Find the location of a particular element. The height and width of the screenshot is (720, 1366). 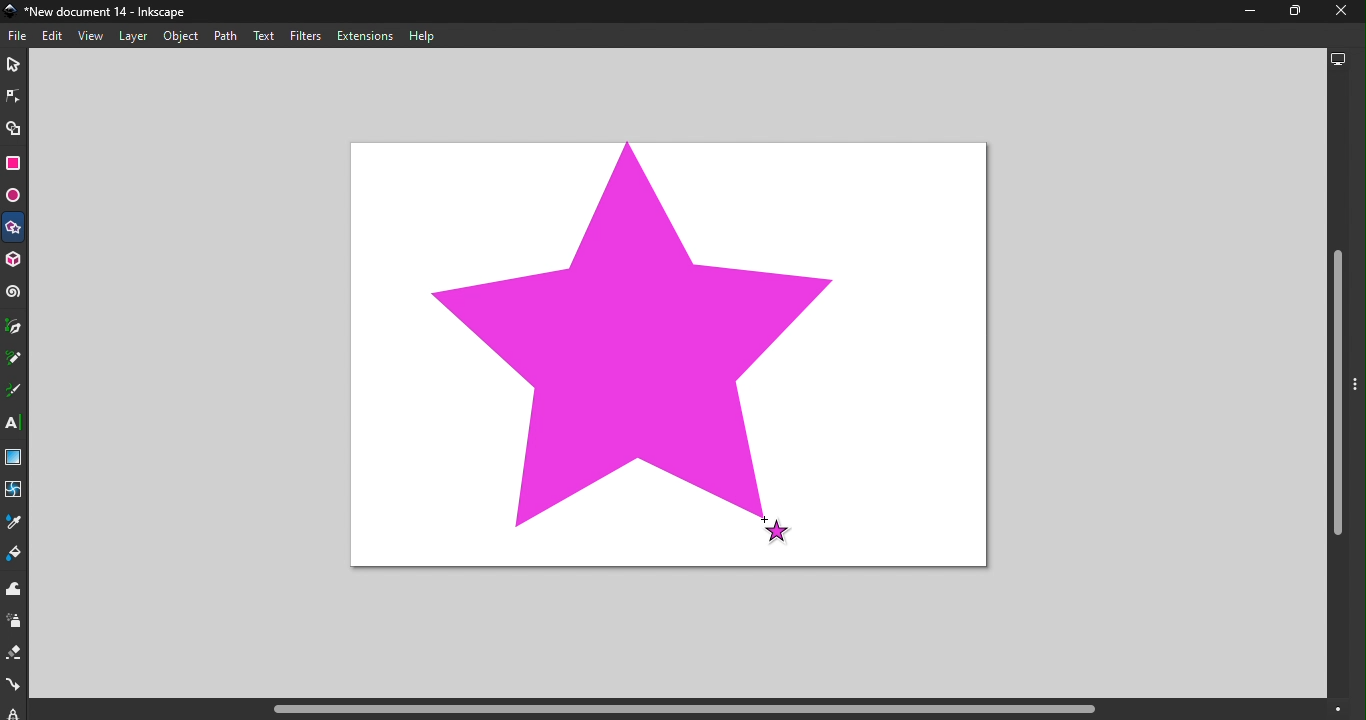

Maximize is located at coordinates (1289, 12).